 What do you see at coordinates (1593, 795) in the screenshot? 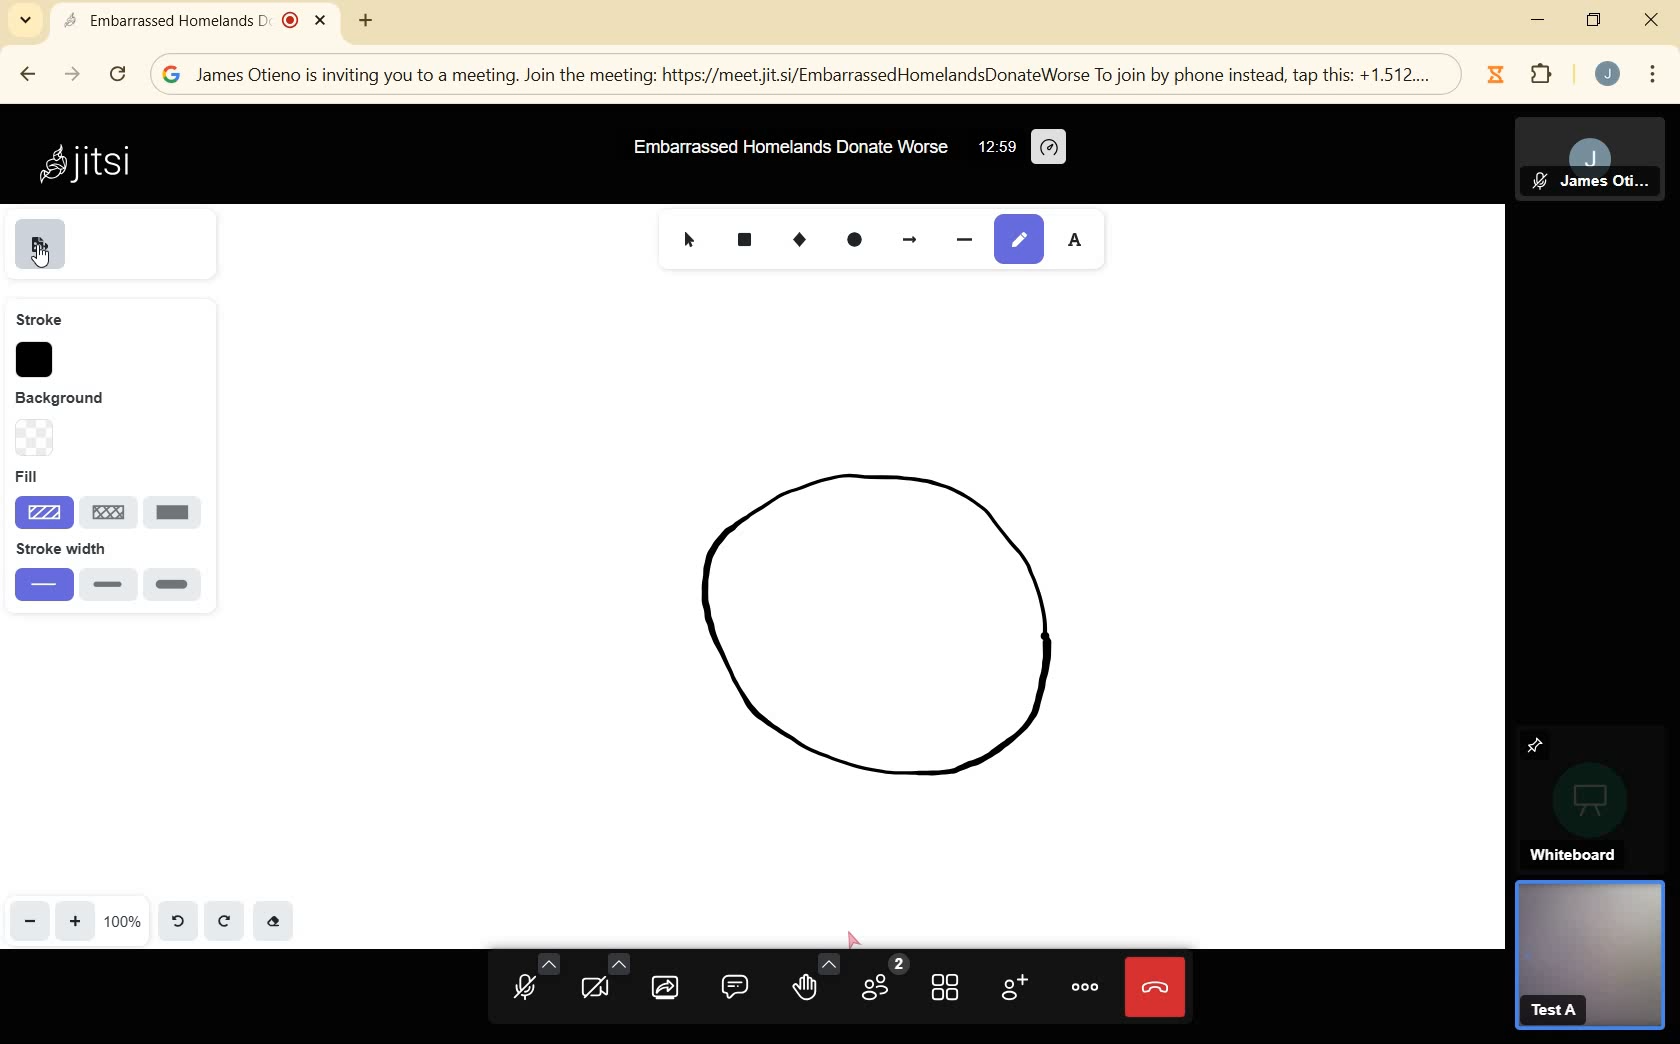
I see `WHITEBOARD PINNED` at bounding box center [1593, 795].